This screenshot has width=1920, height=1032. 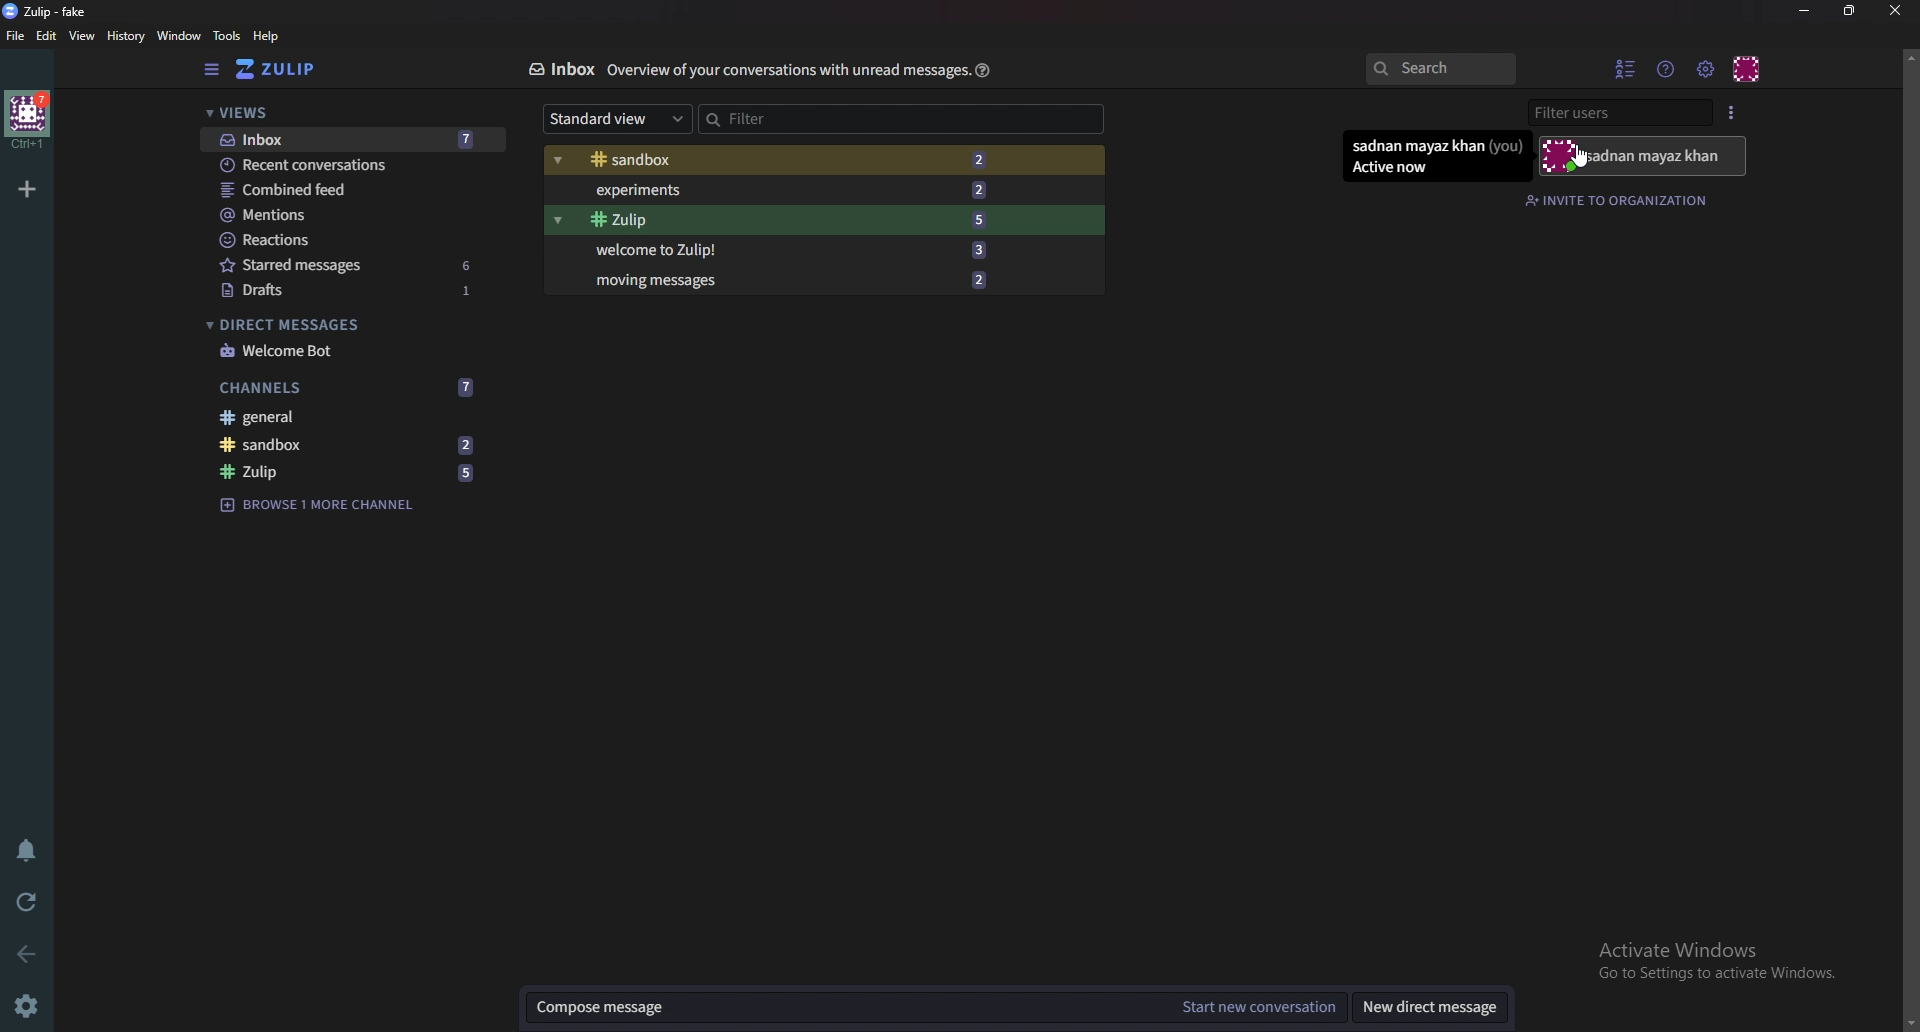 What do you see at coordinates (1745, 66) in the screenshot?
I see `Personal menu` at bounding box center [1745, 66].